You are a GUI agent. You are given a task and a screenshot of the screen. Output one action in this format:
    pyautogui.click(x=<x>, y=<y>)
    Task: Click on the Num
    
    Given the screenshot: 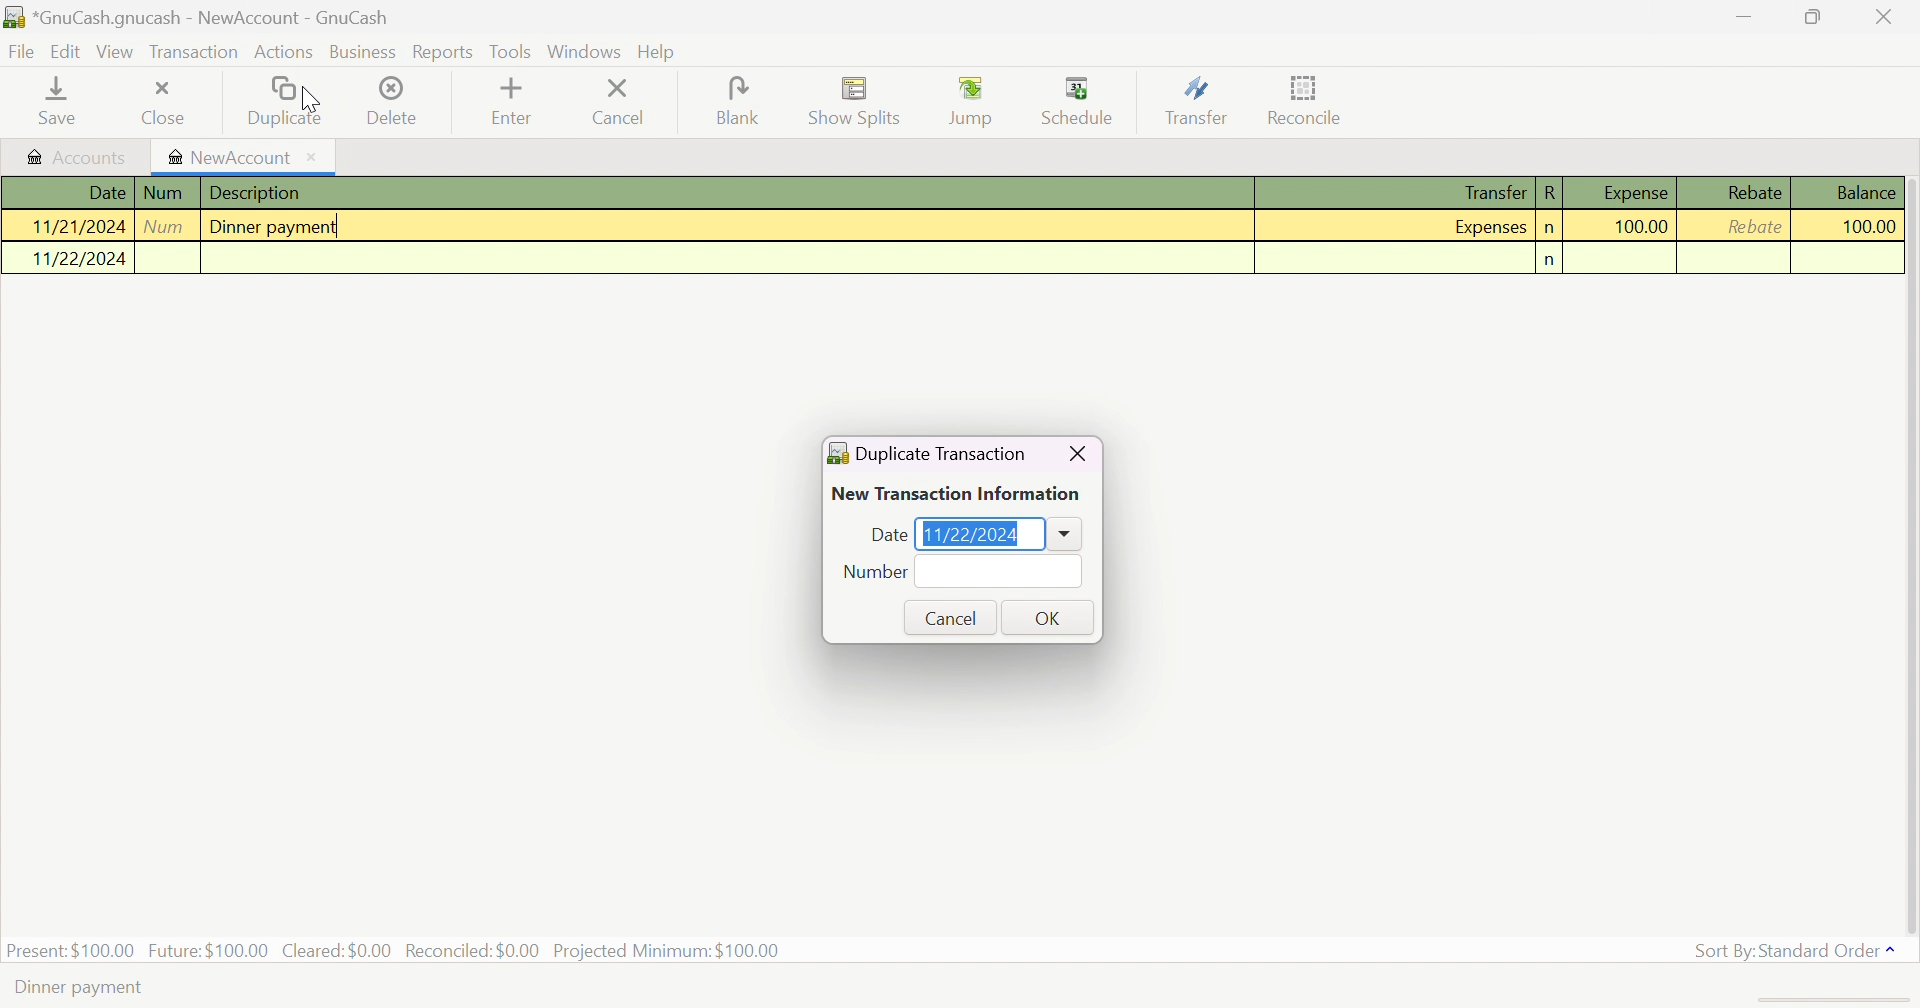 What is the action you would take?
    pyautogui.click(x=164, y=192)
    